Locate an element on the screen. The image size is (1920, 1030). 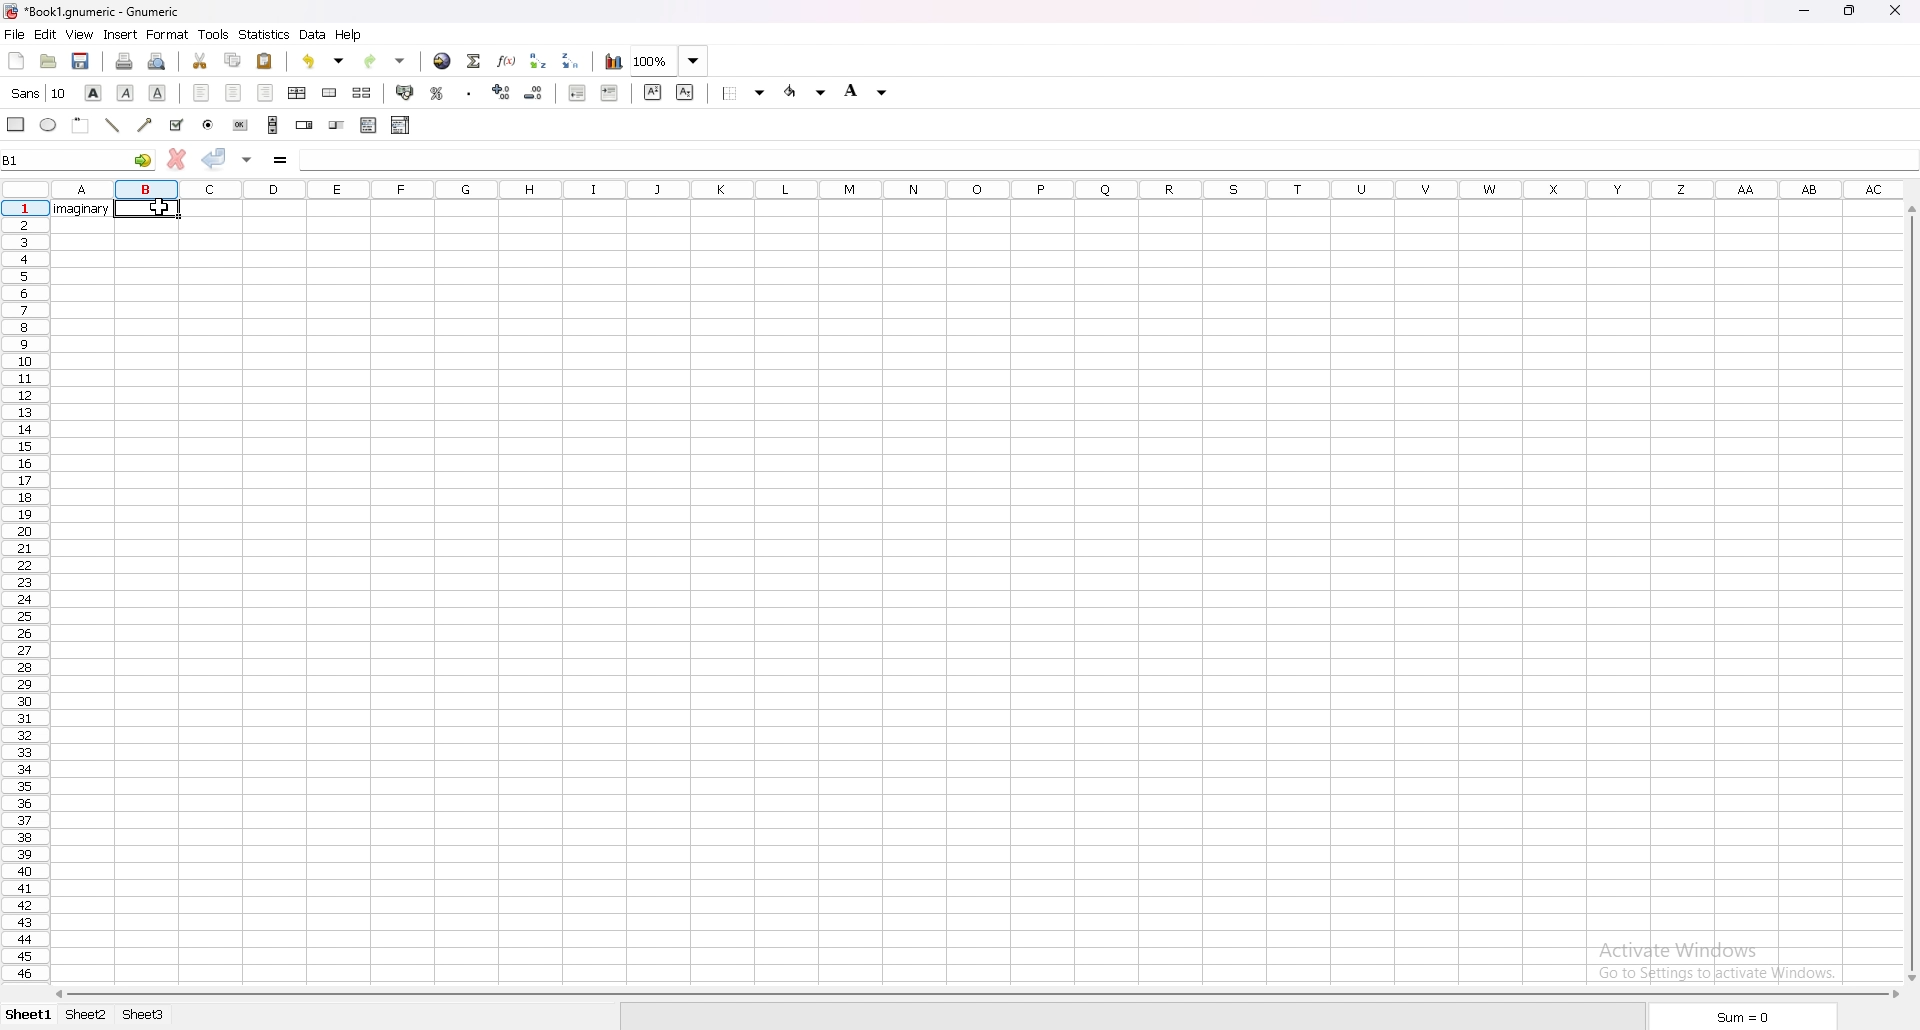
ellipse is located at coordinates (49, 123).